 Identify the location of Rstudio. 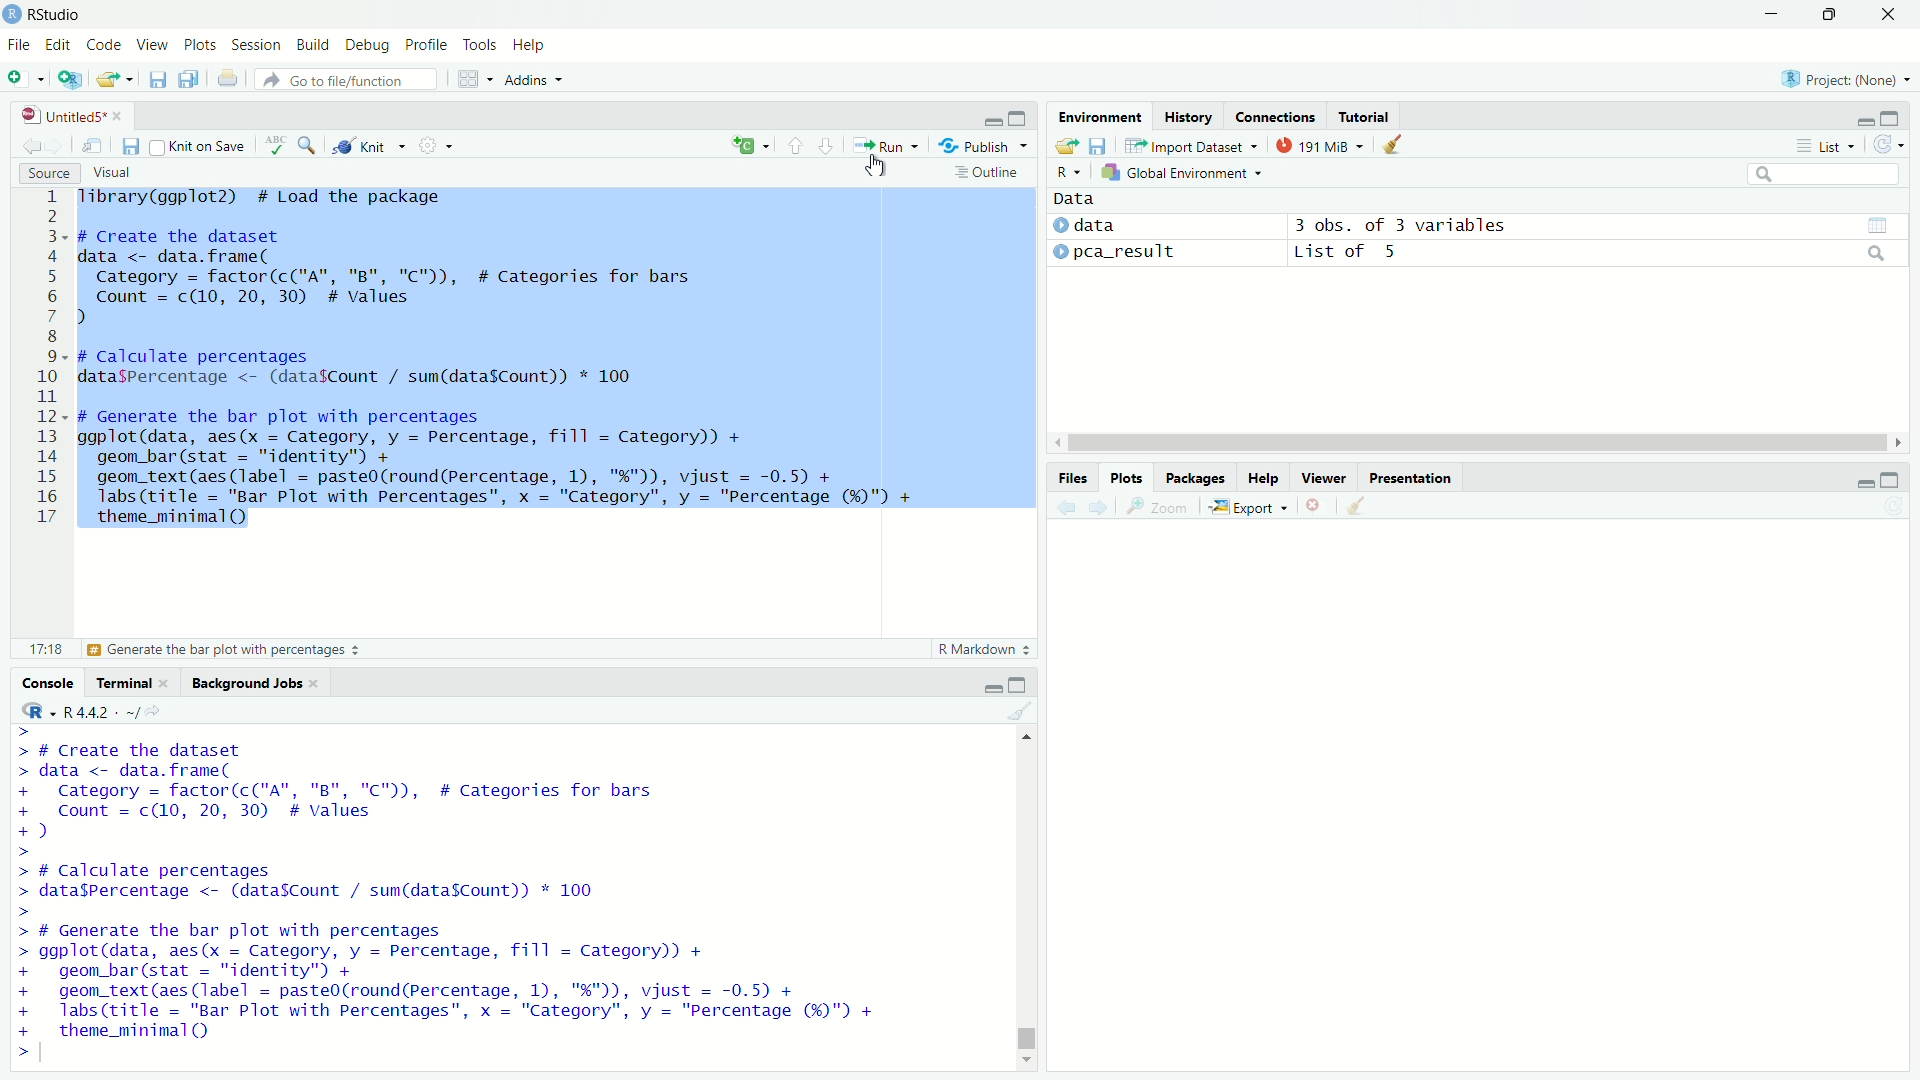
(56, 15).